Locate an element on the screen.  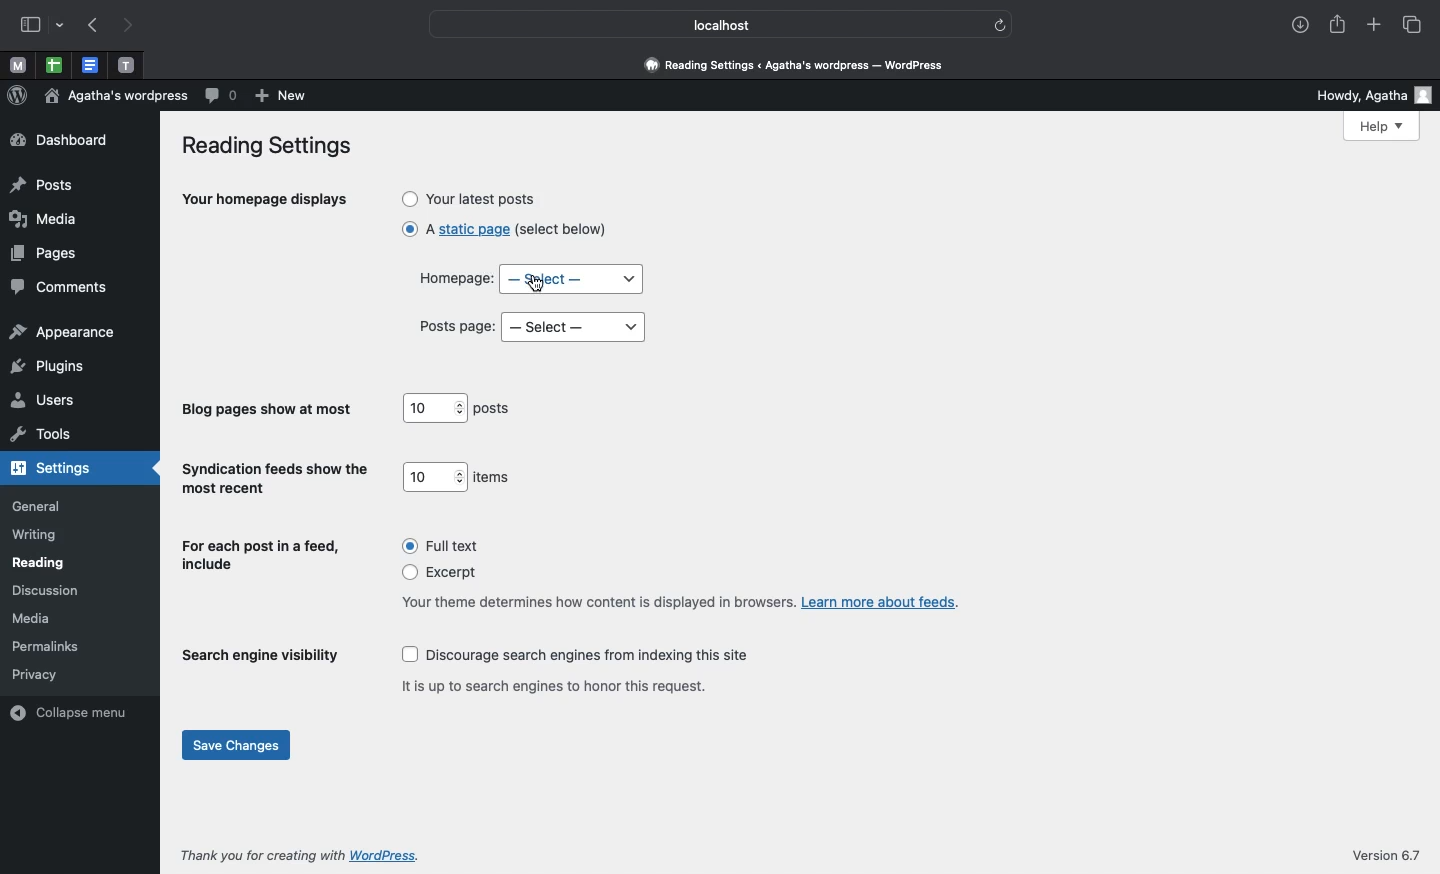
users is located at coordinates (44, 402).